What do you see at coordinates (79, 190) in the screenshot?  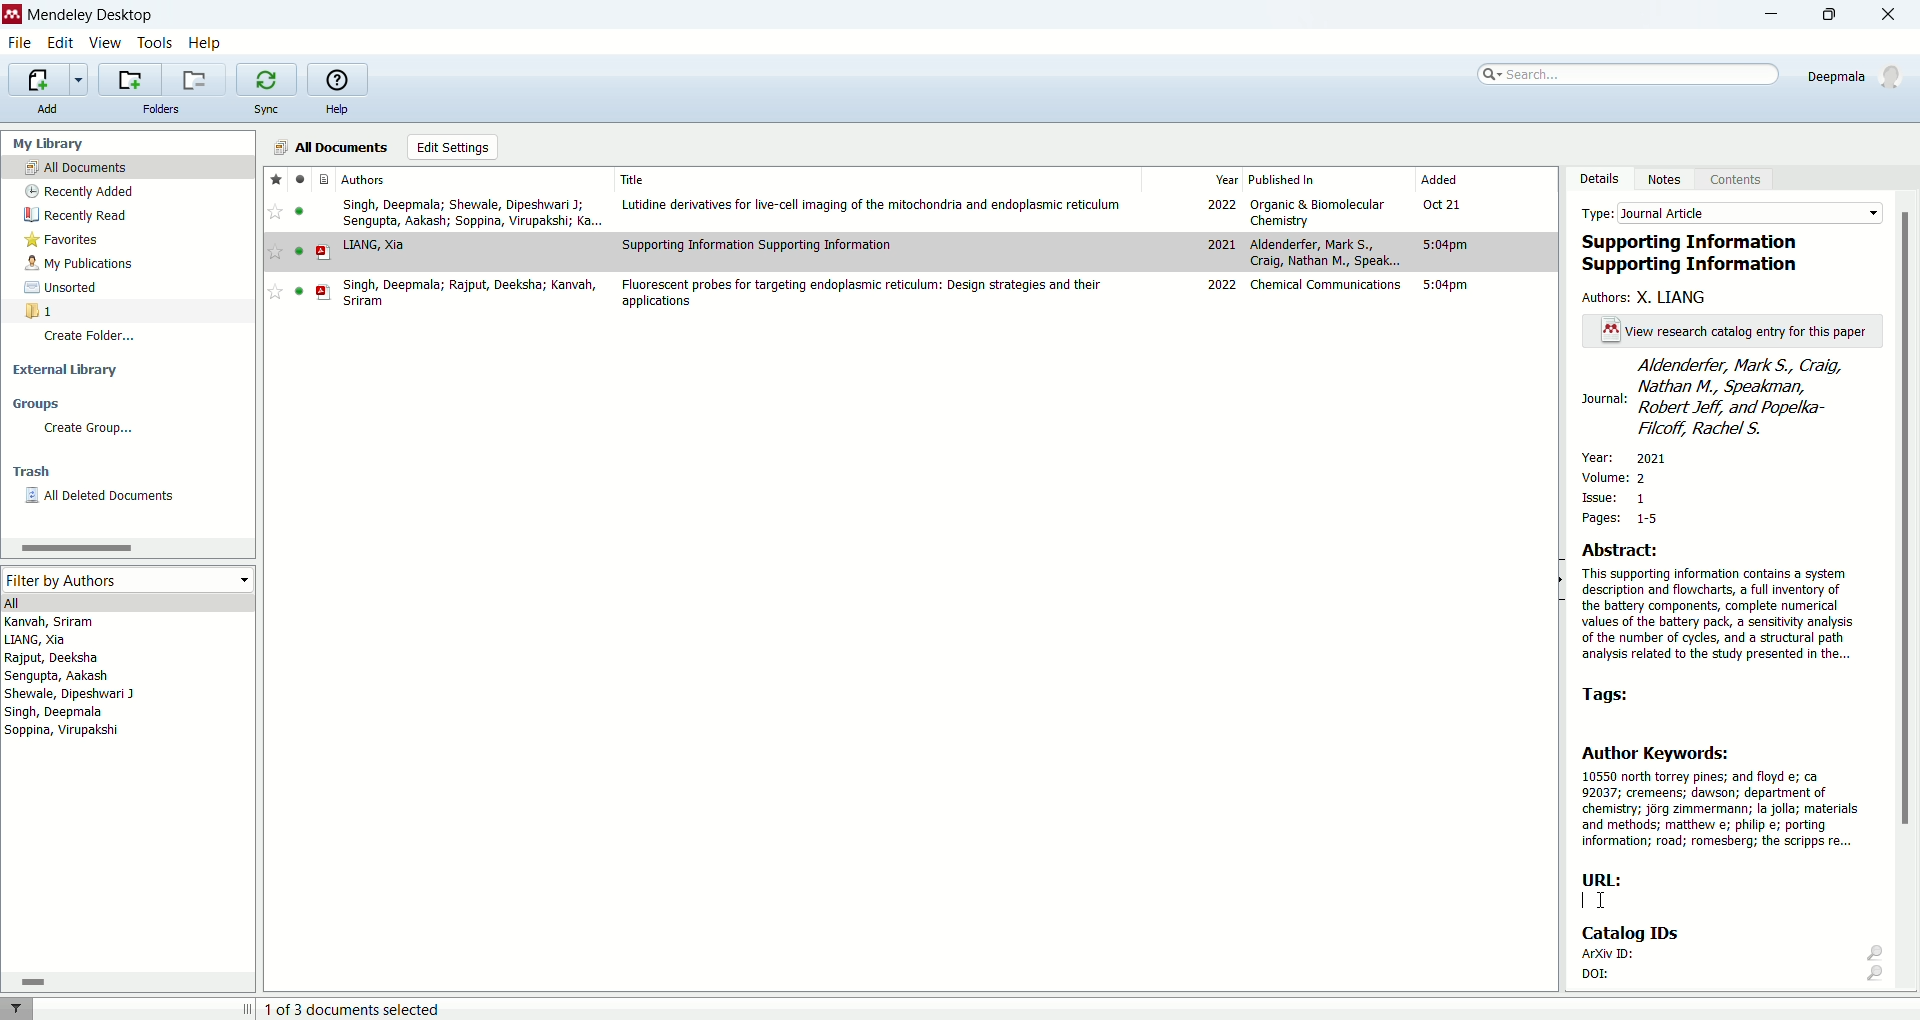 I see `recently added` at bounding box center [79, 190].